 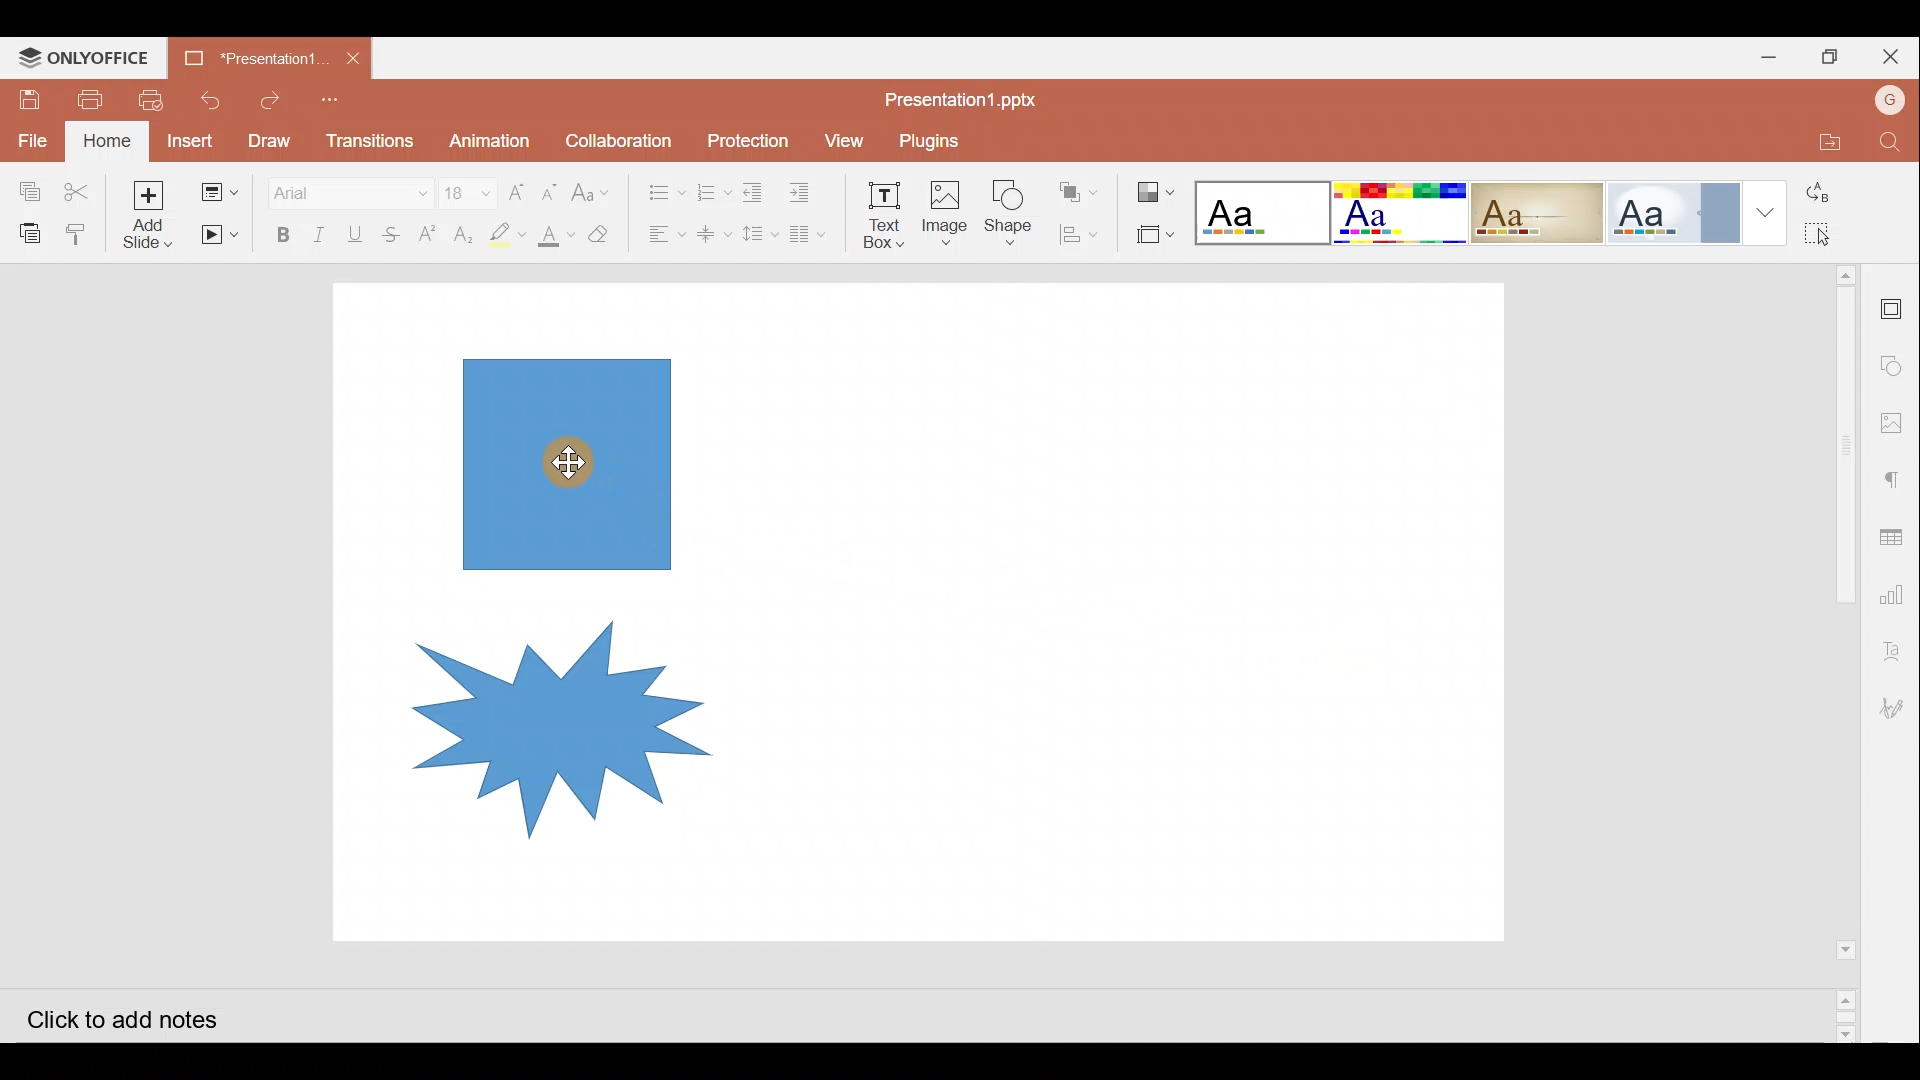 What do you see at coordinates (1764, 56) in the screenshot?
I see `Minimize` at bounding box center [1764, 56].